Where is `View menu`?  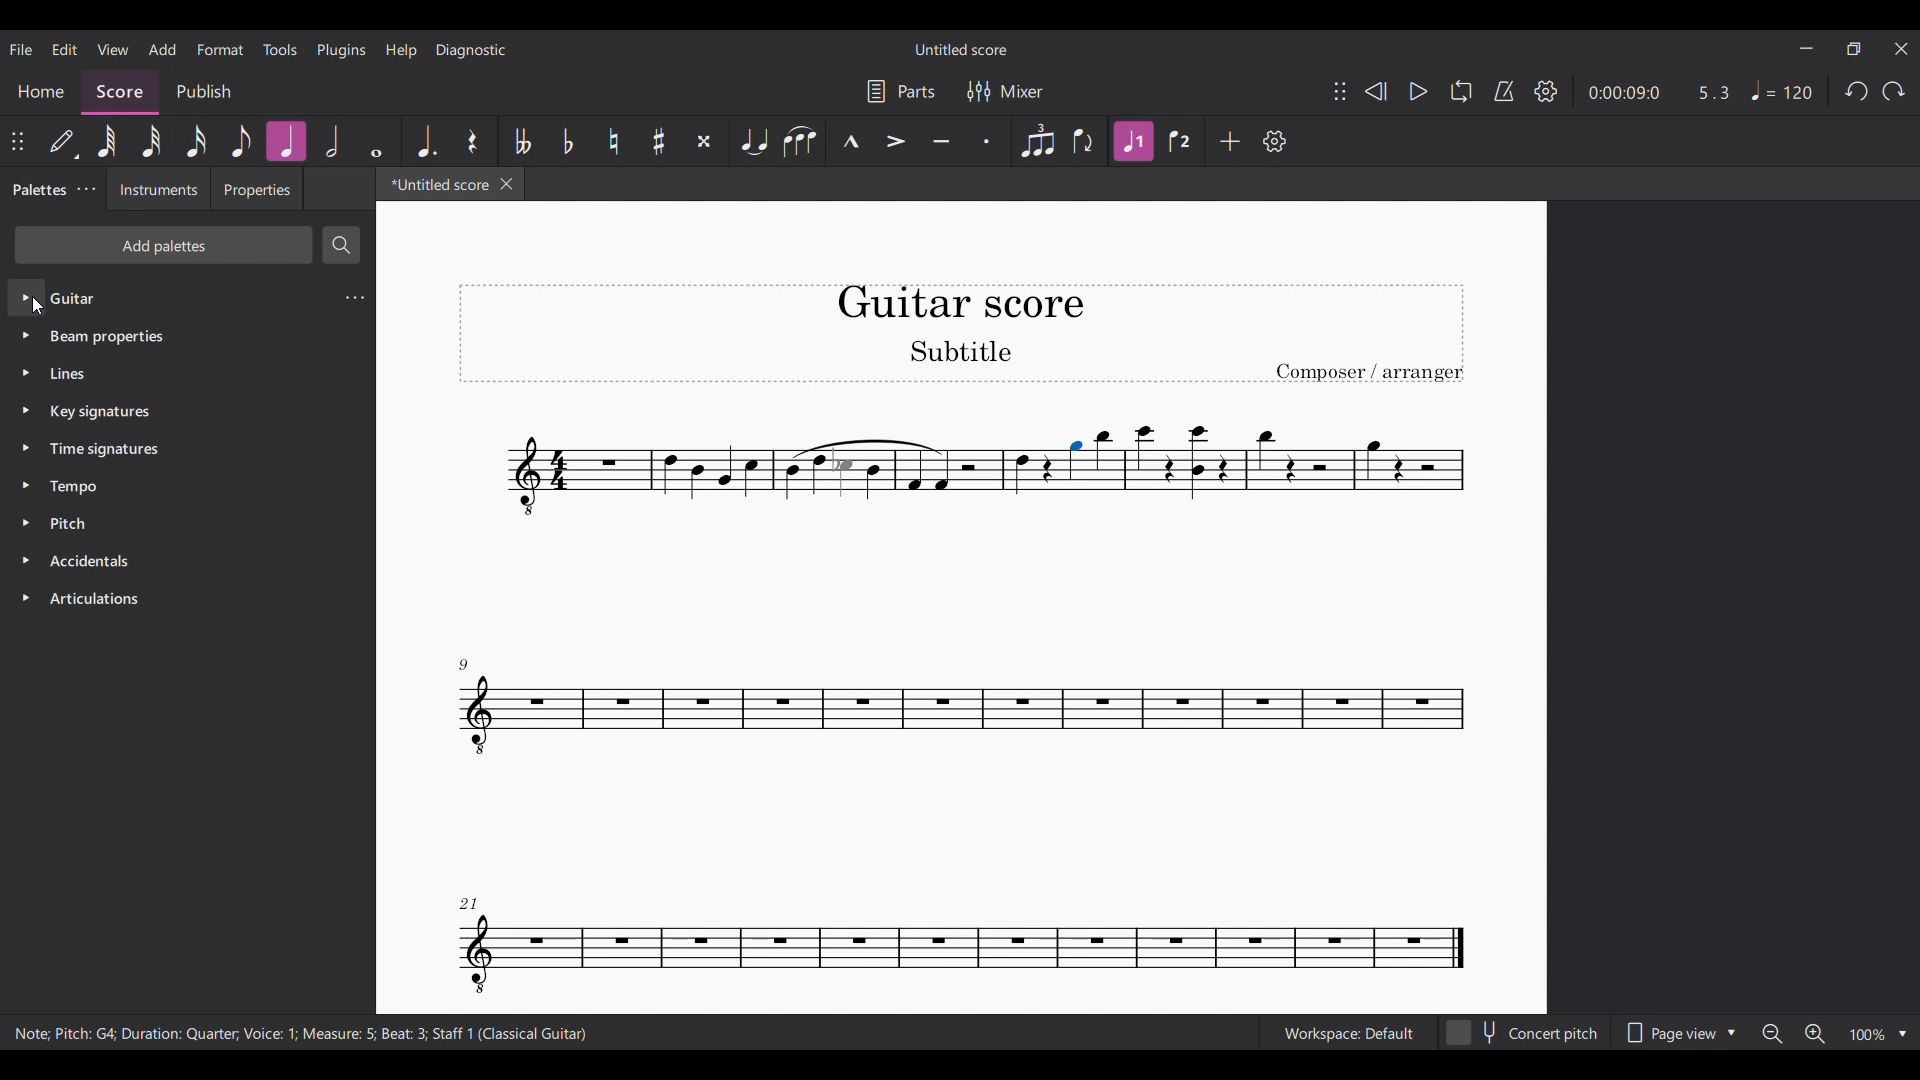 View menu is located at coordinates (113, 50).